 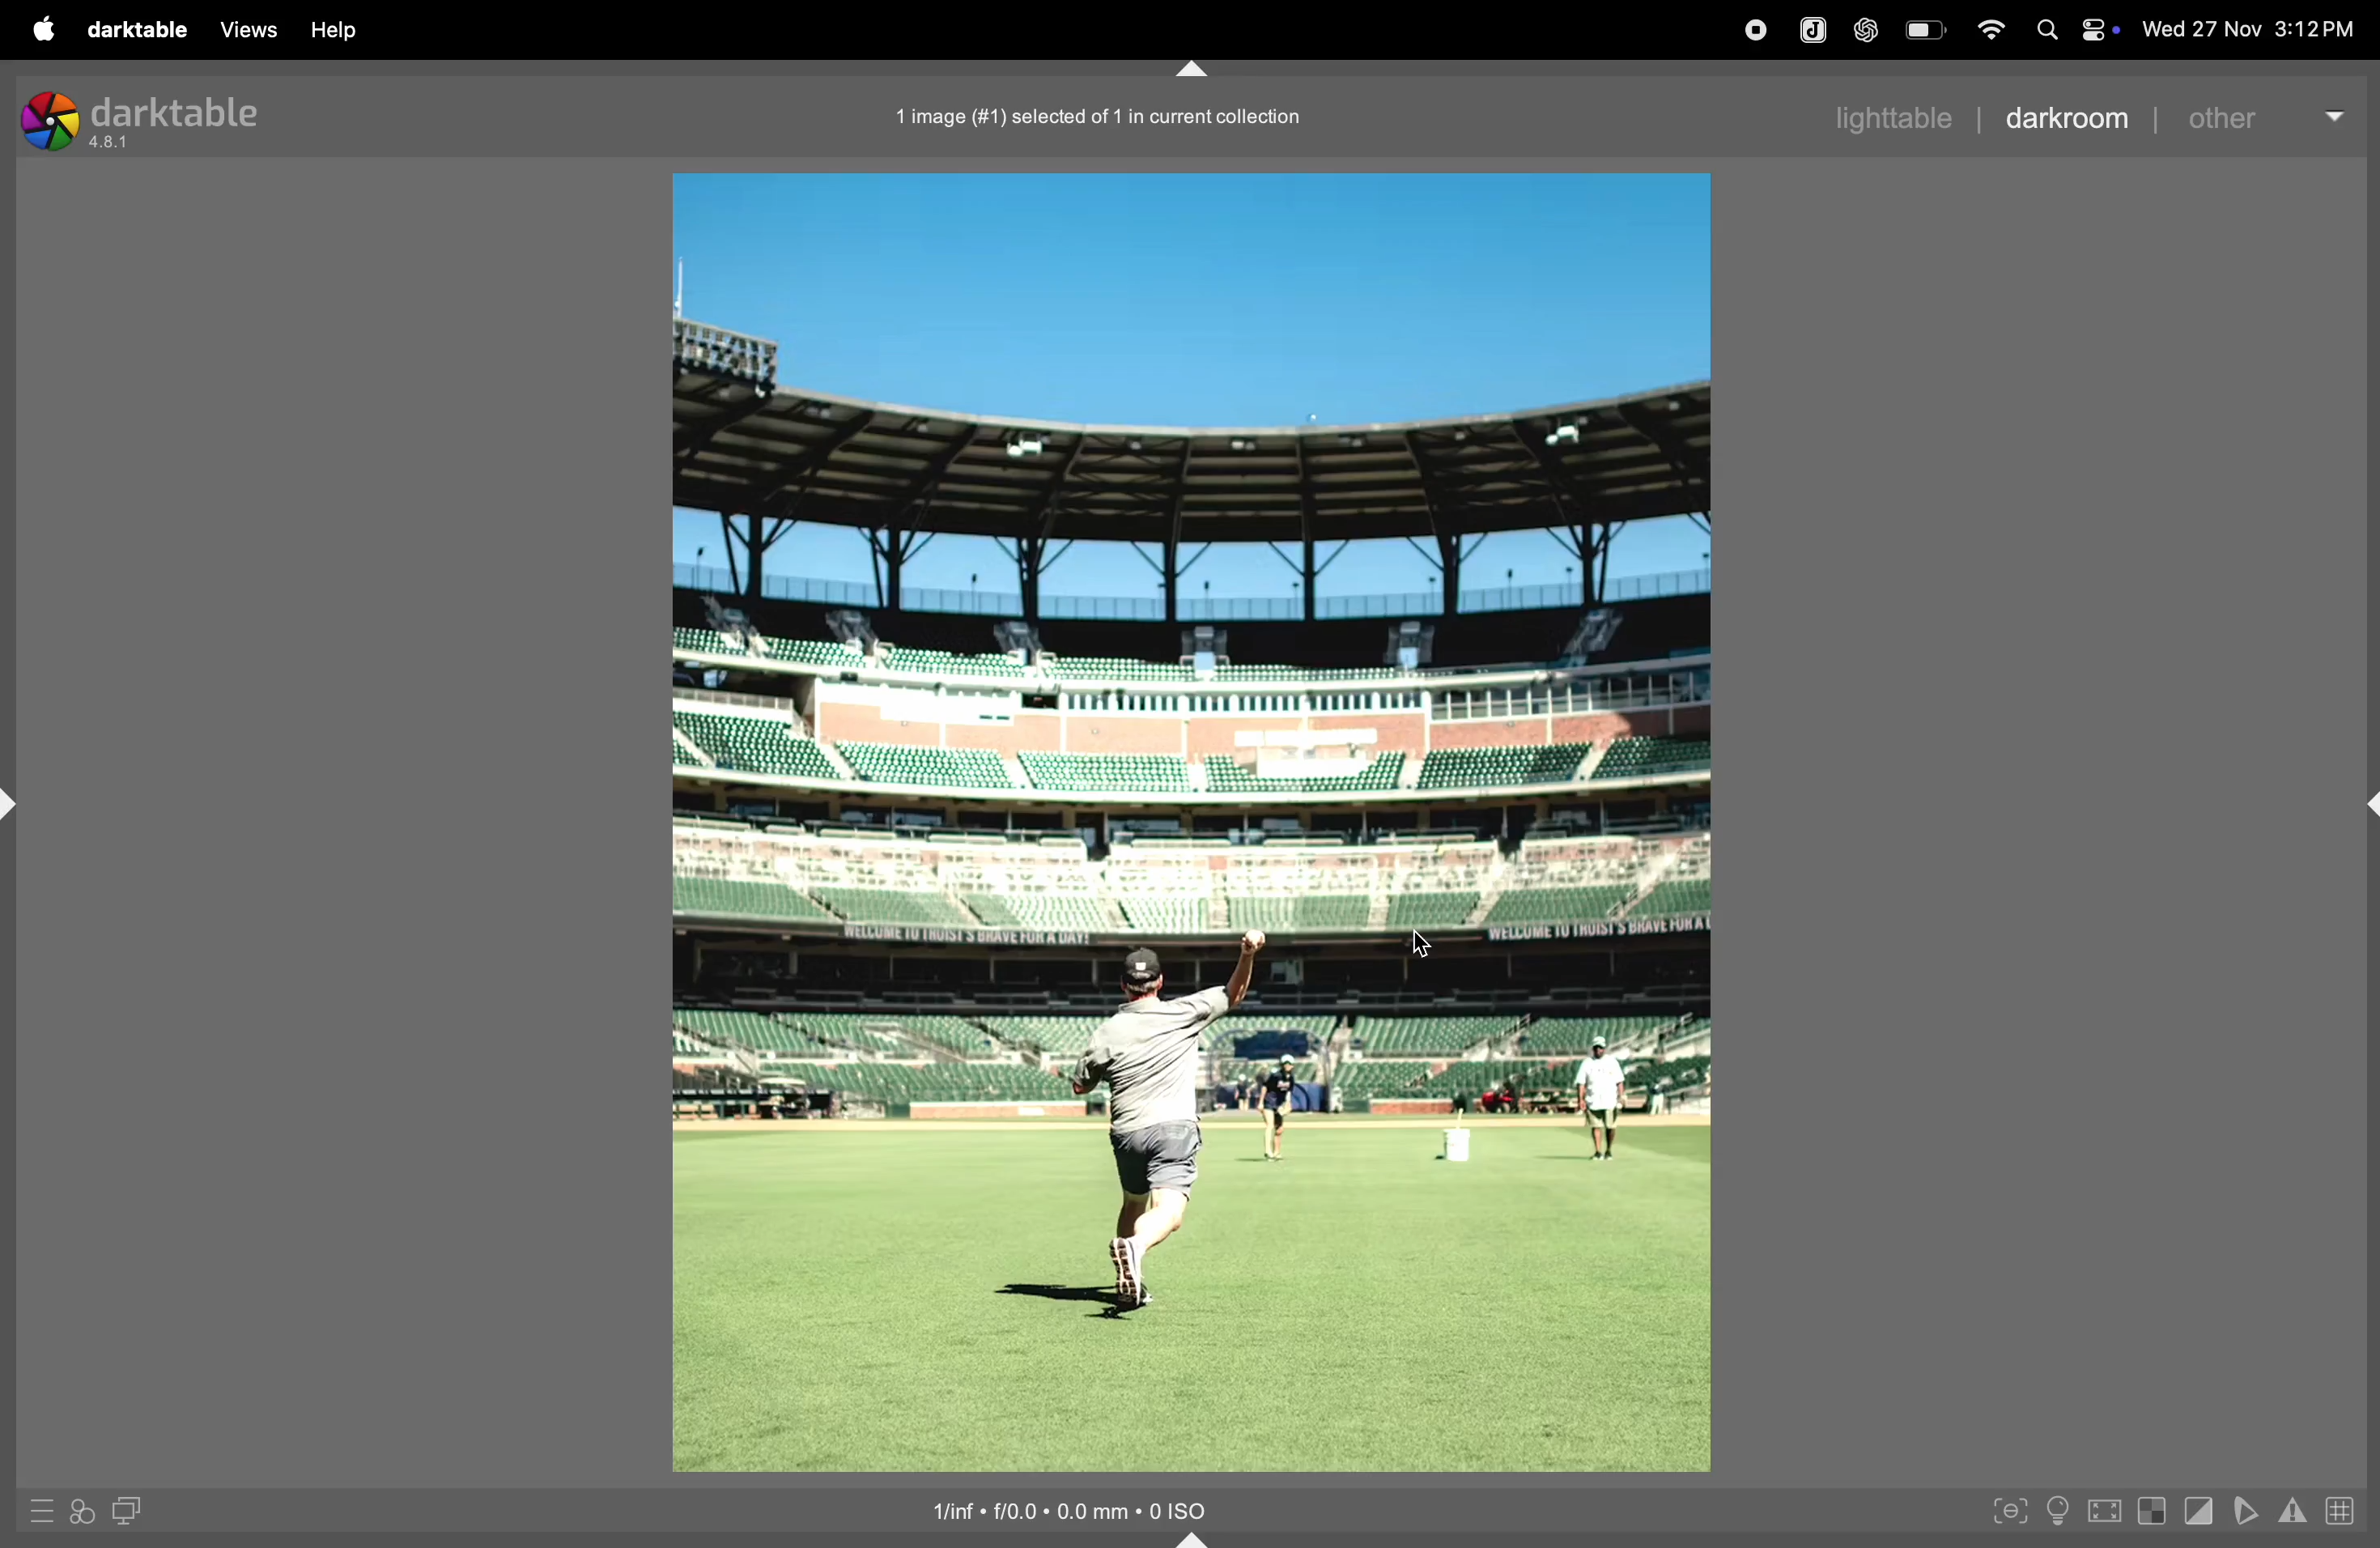 What do you see at coordinates (1991, 28) in the screenshot?
I see `wifi` at bounding box center [1991, 28].